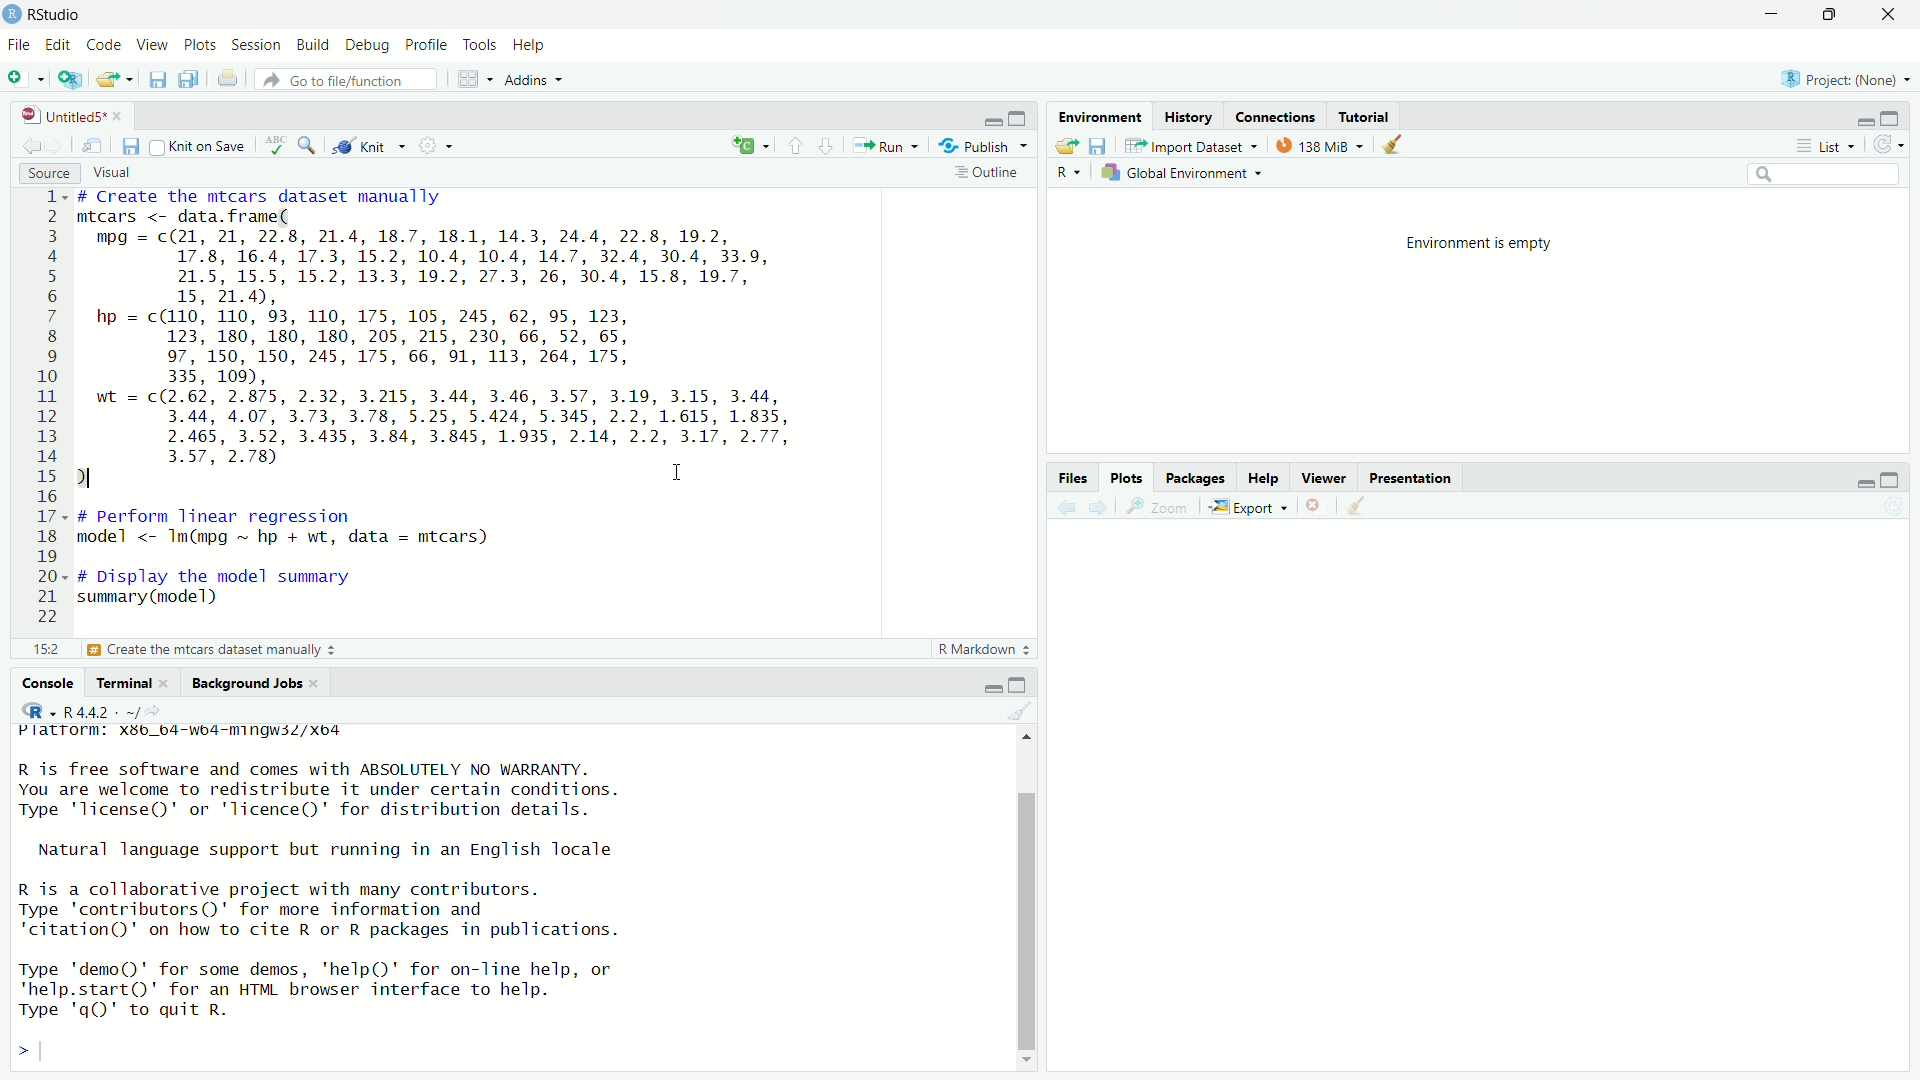  I want to click on insert new code chunk, so click(748, 145).